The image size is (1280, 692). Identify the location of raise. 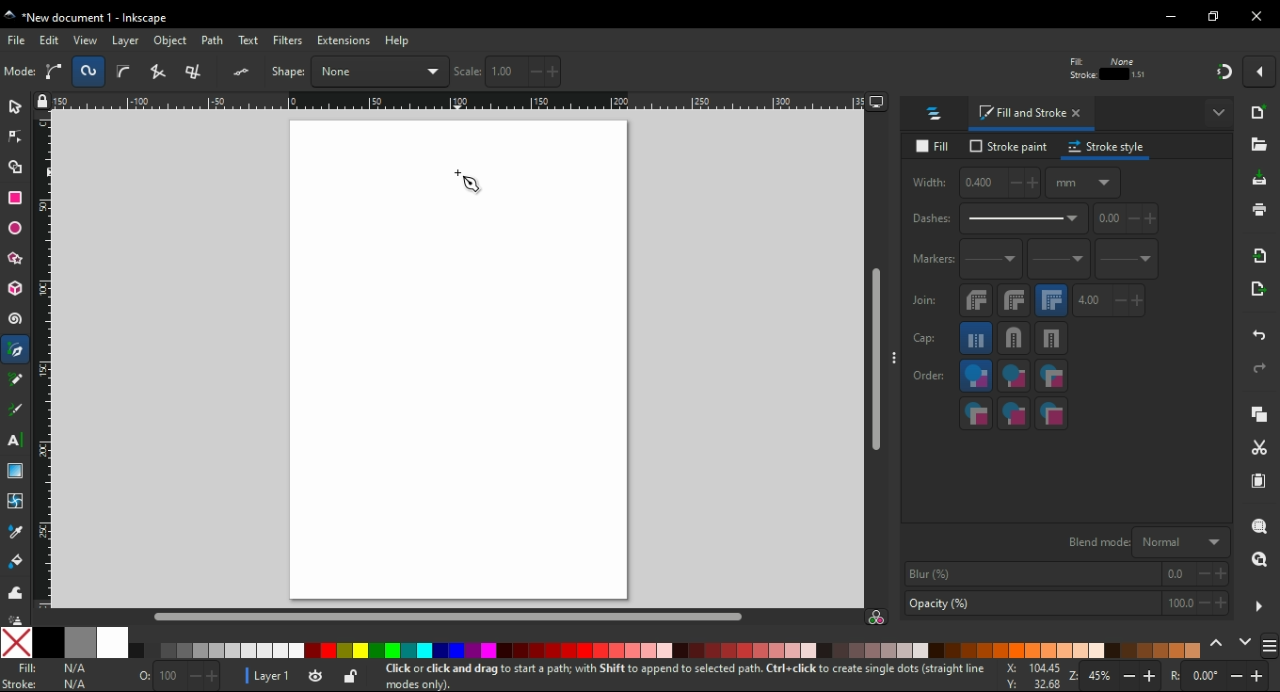
(359, 71).